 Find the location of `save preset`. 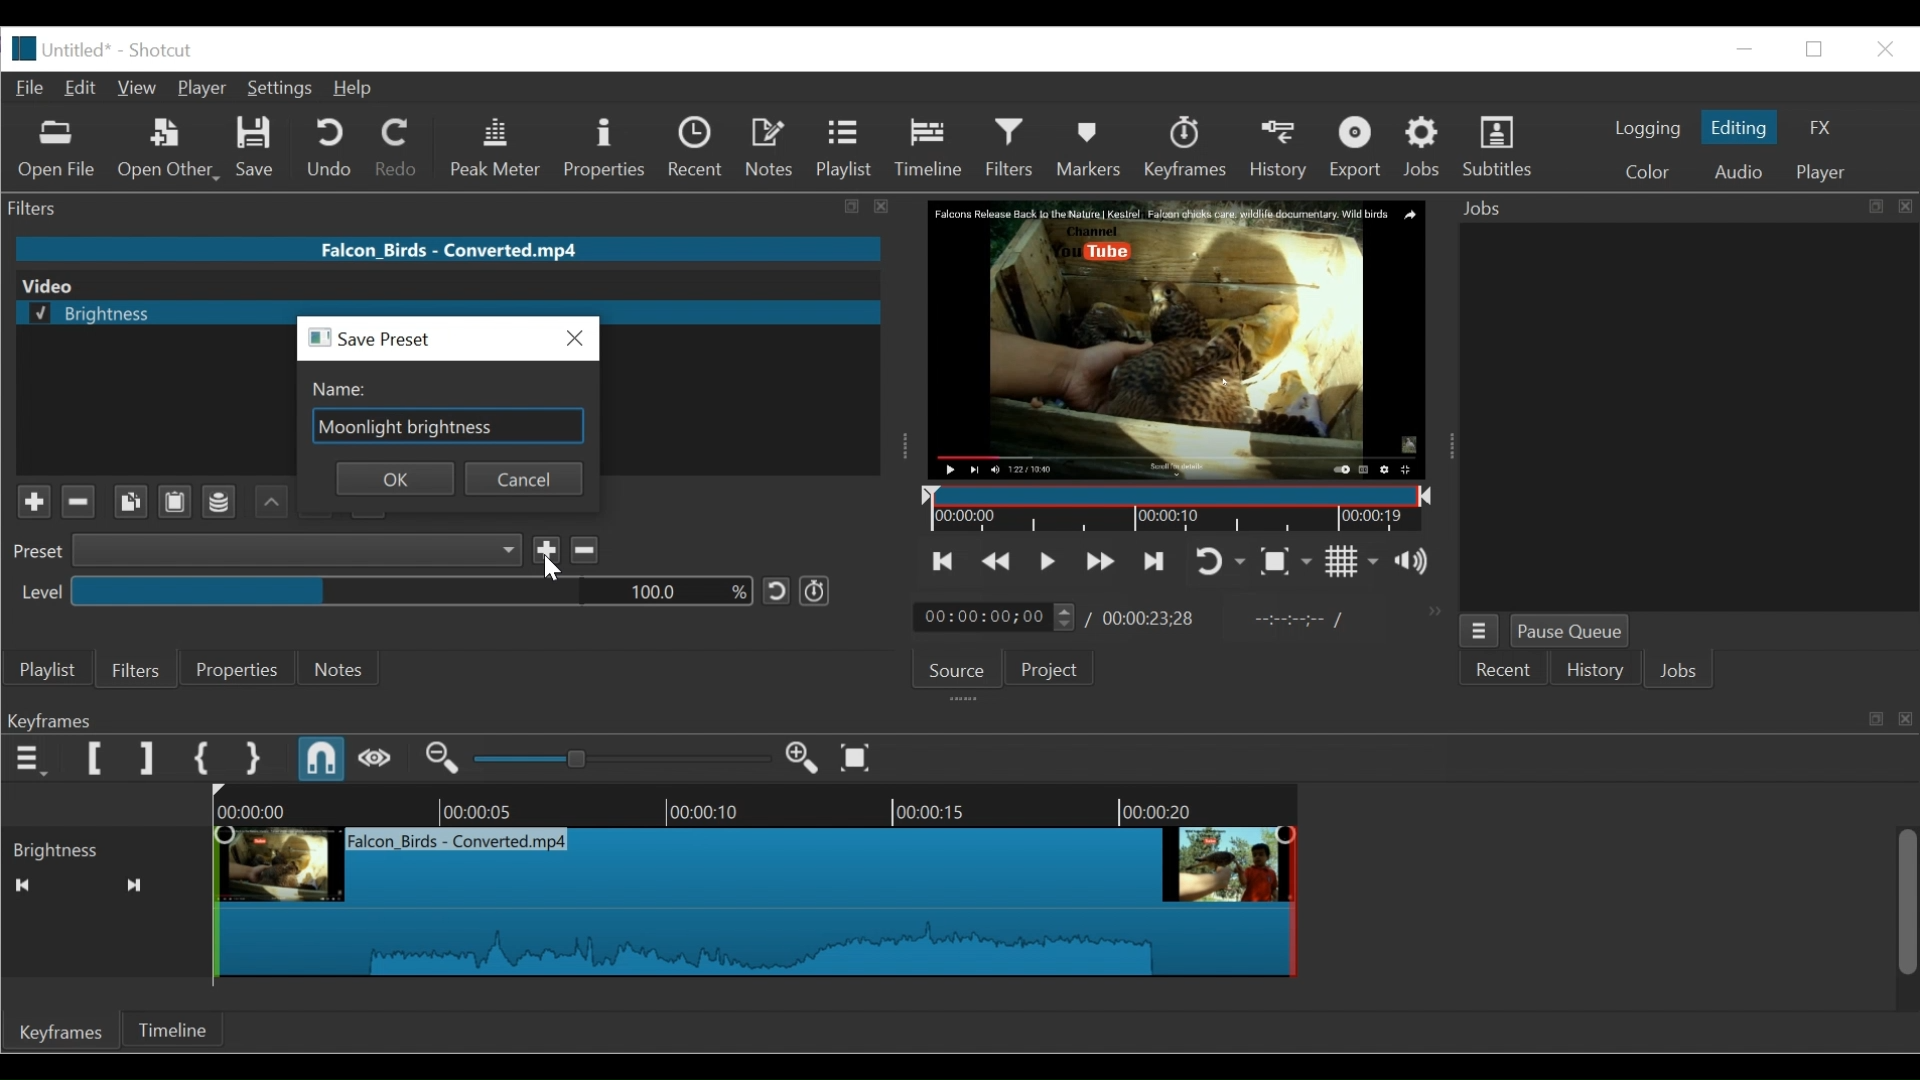

save preset is located at coordinates (379, 341).